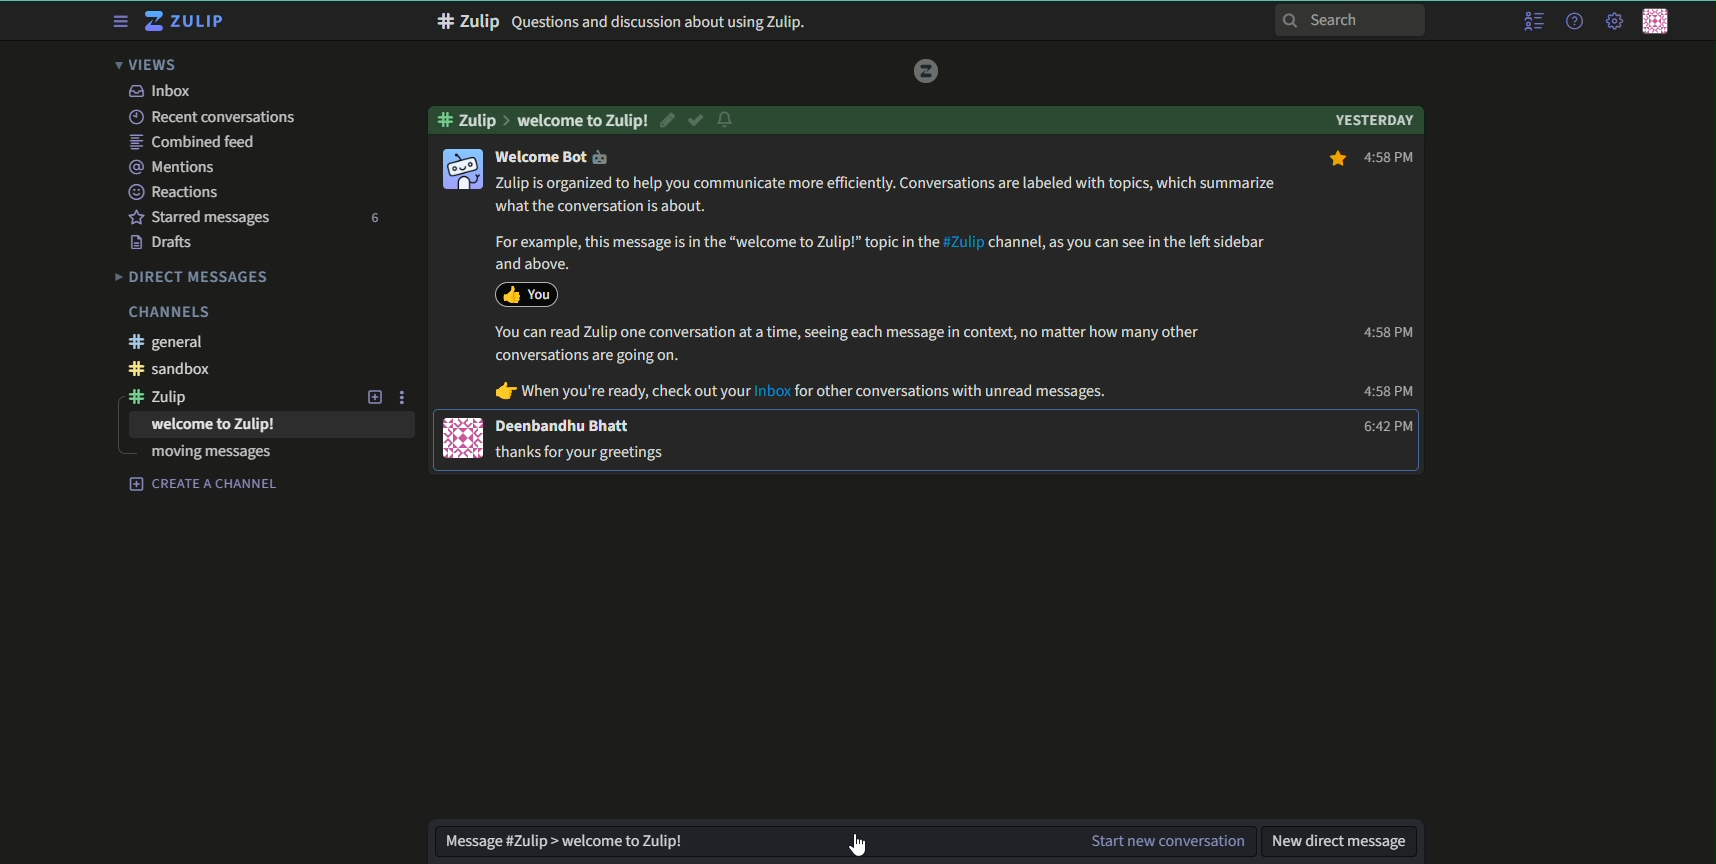 Image resolution: width=1716 pixels, height=864 pixels. Describe the element at coordinates (204, 484) in the screenshot. I see `create a channel` at that location.